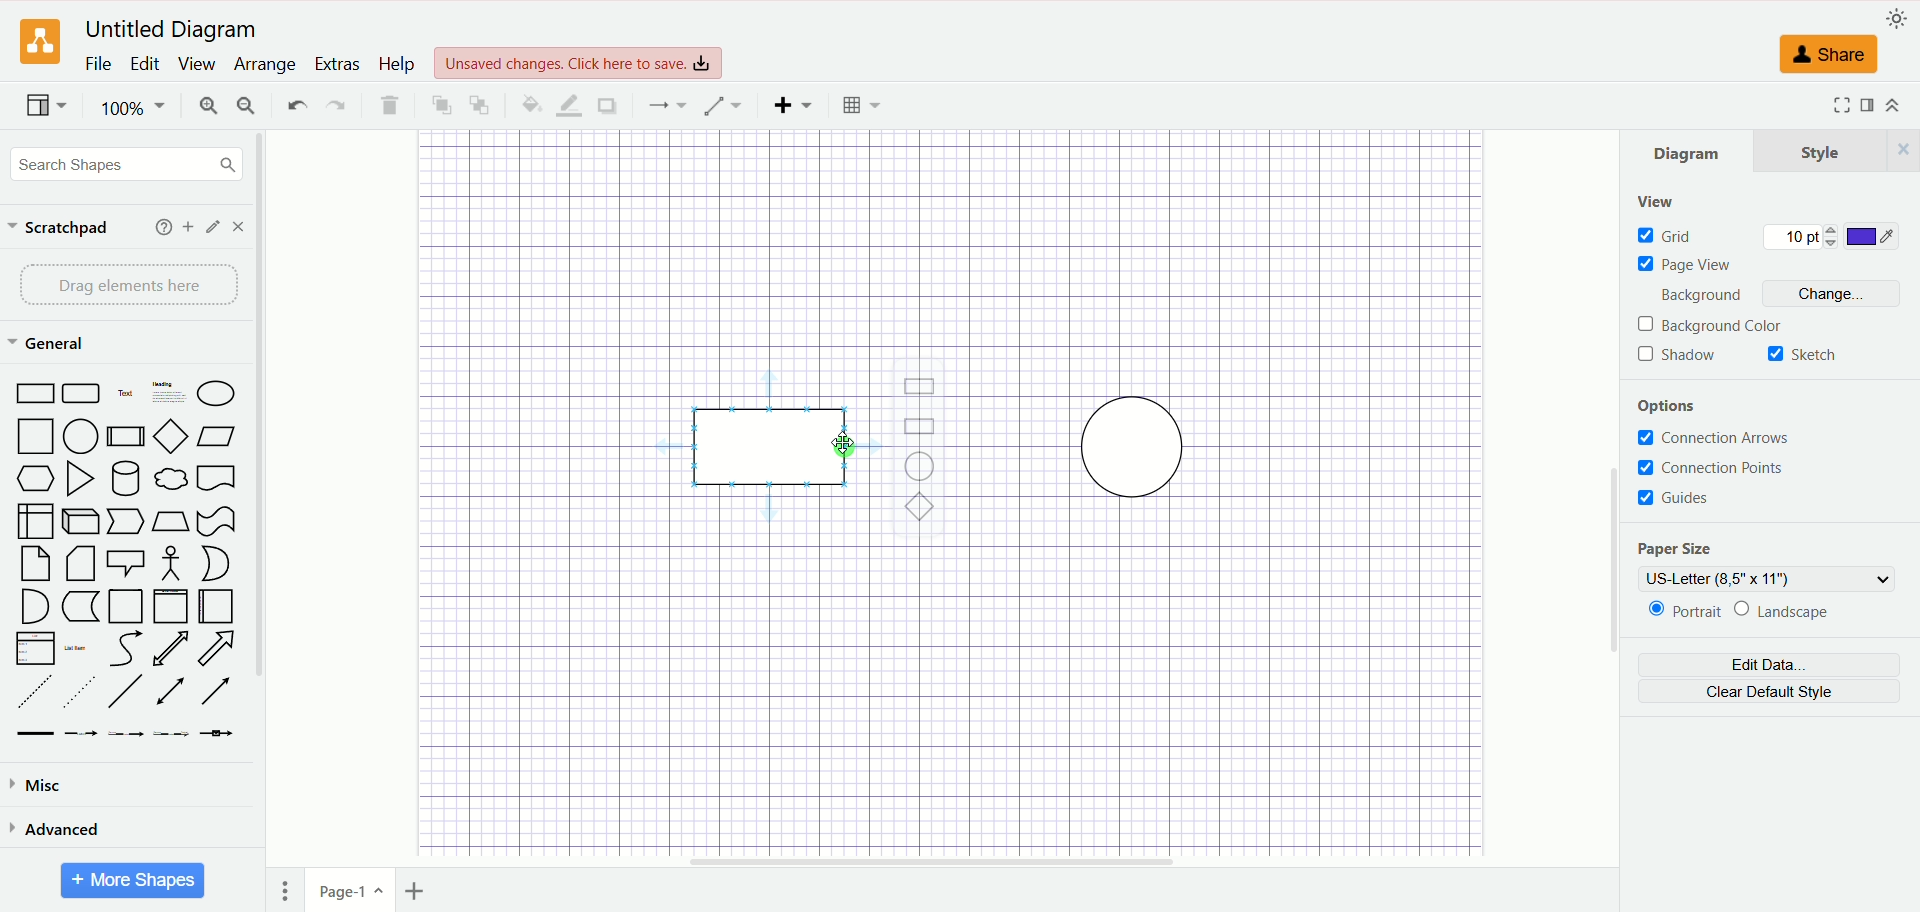  Describe the element at coordinates (172, 438) in the screenshot. I see `Diamond` at that location.